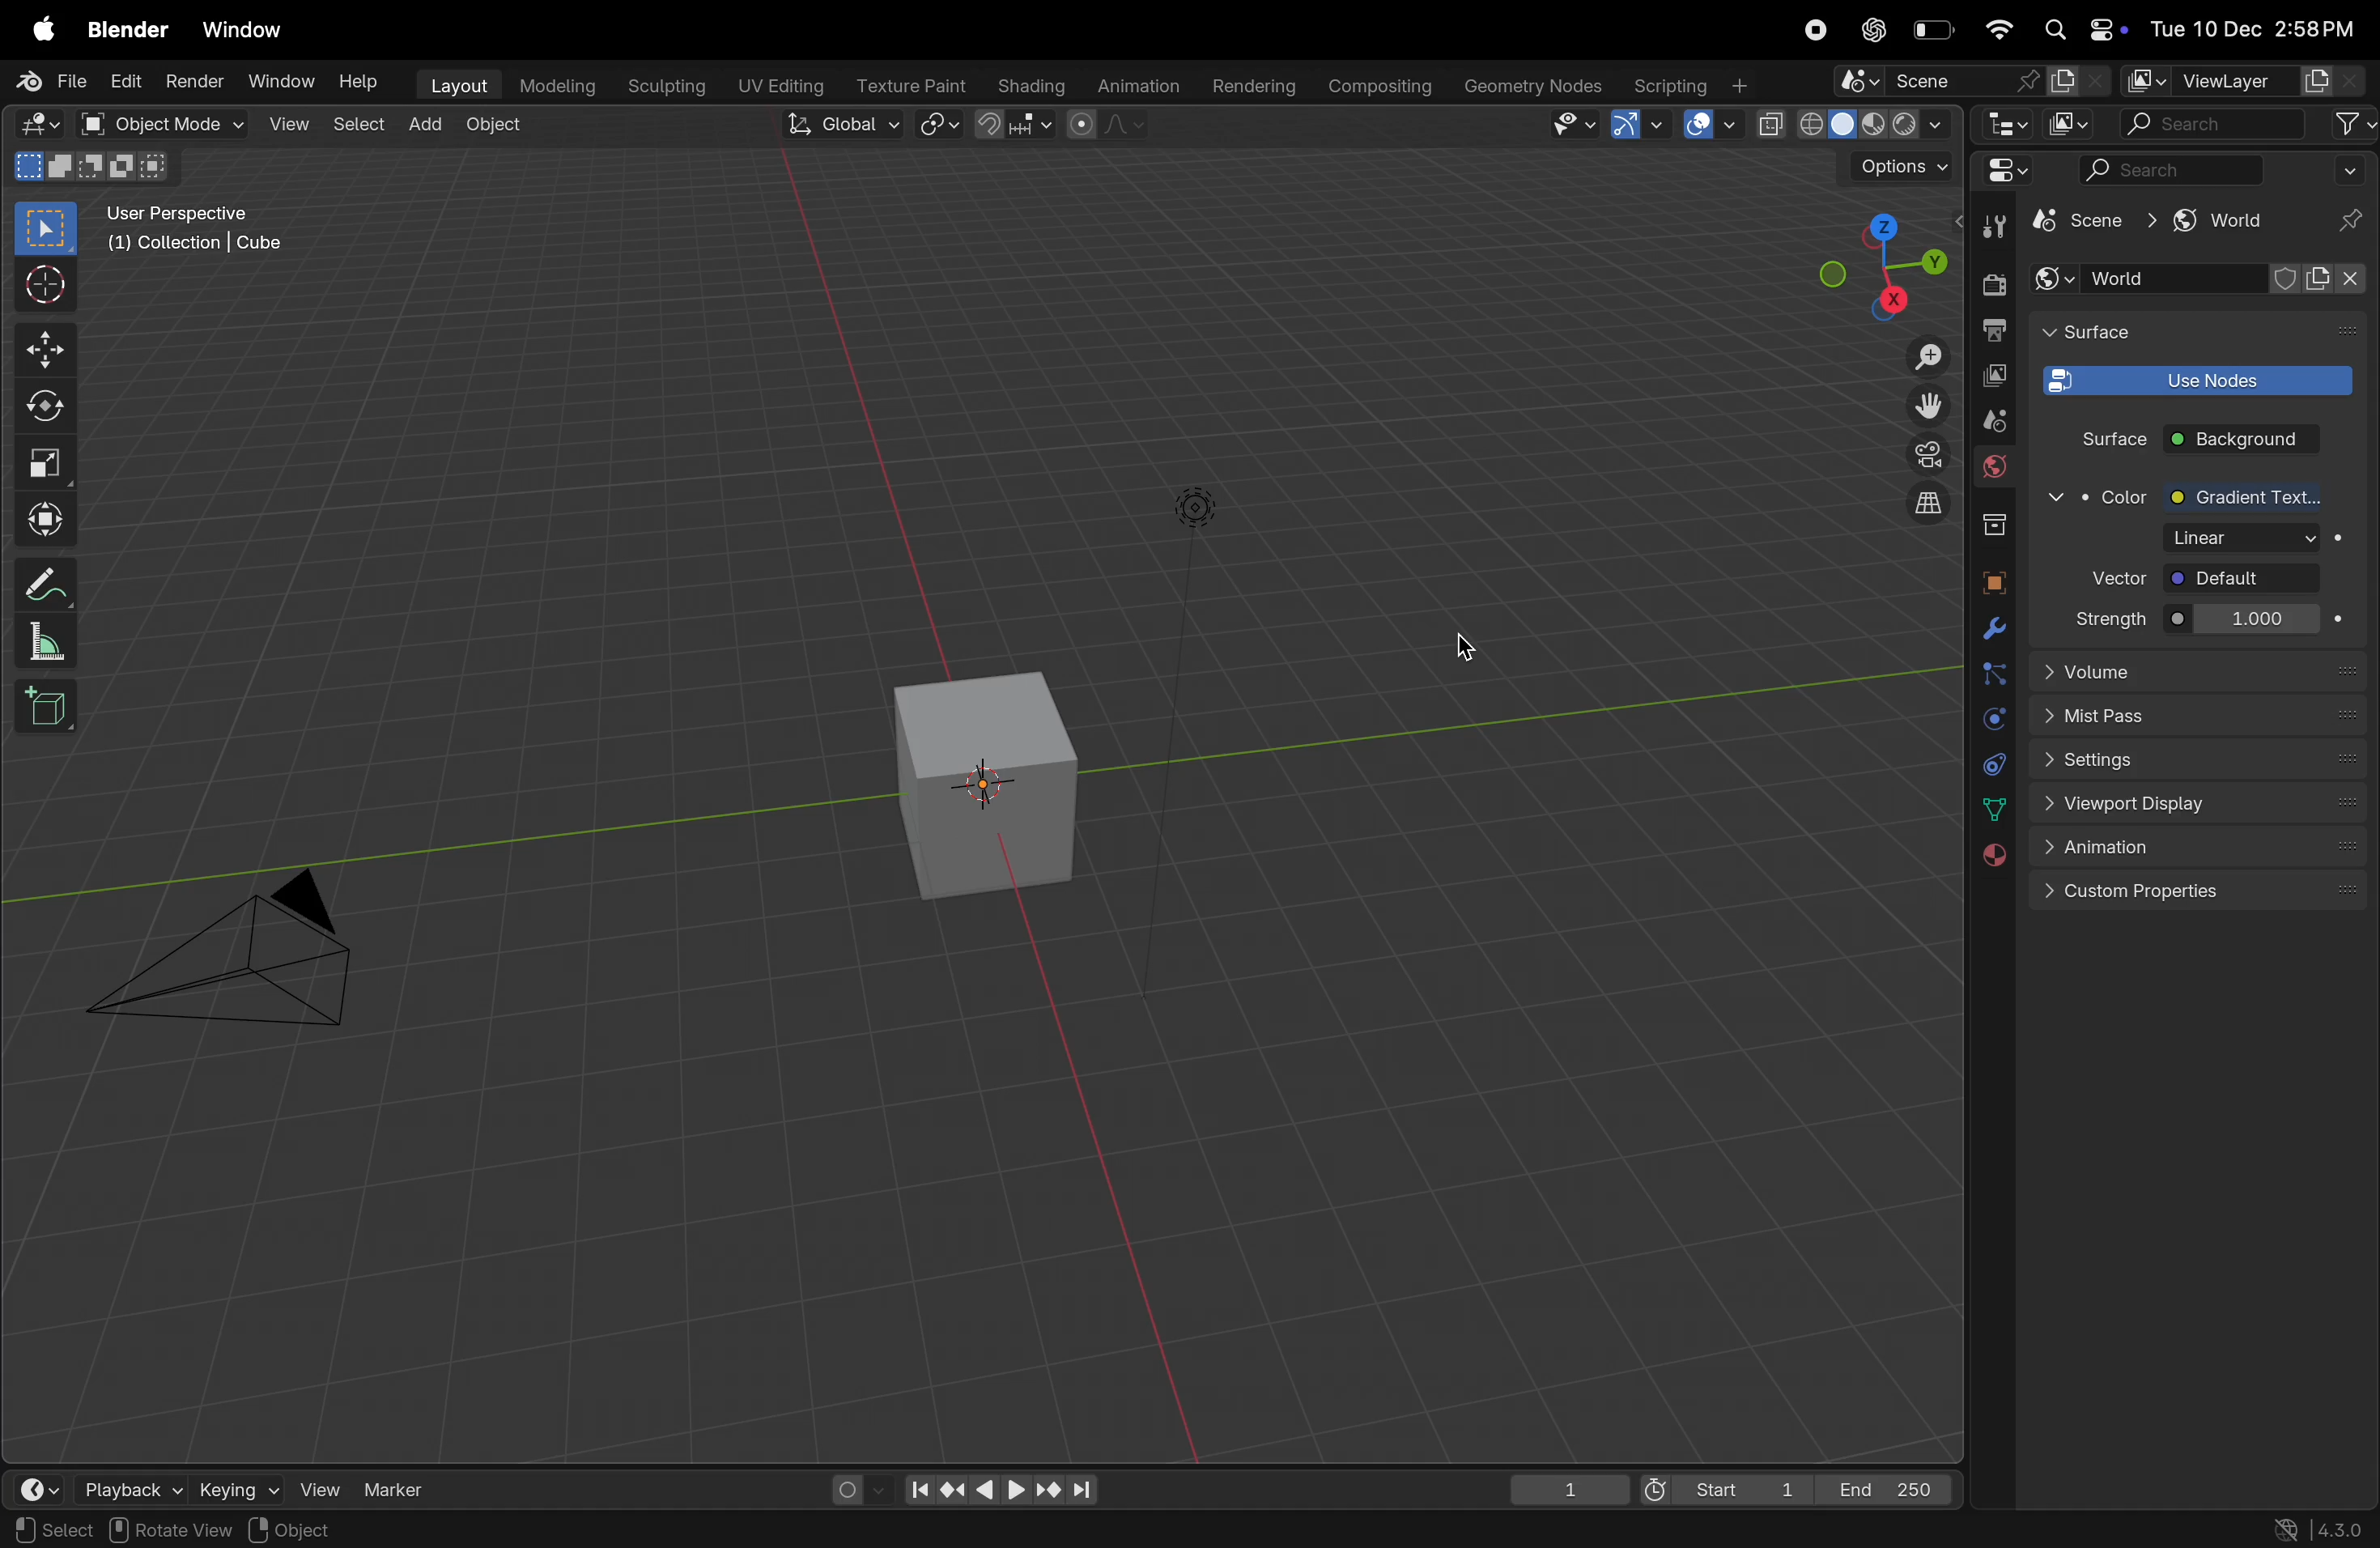 The width and height of the screenshot is (2380, 1548). What do you see at coordinates (2209, 886) in the screenshot?
I see `custom properties` at bounding box center [2209, 886].